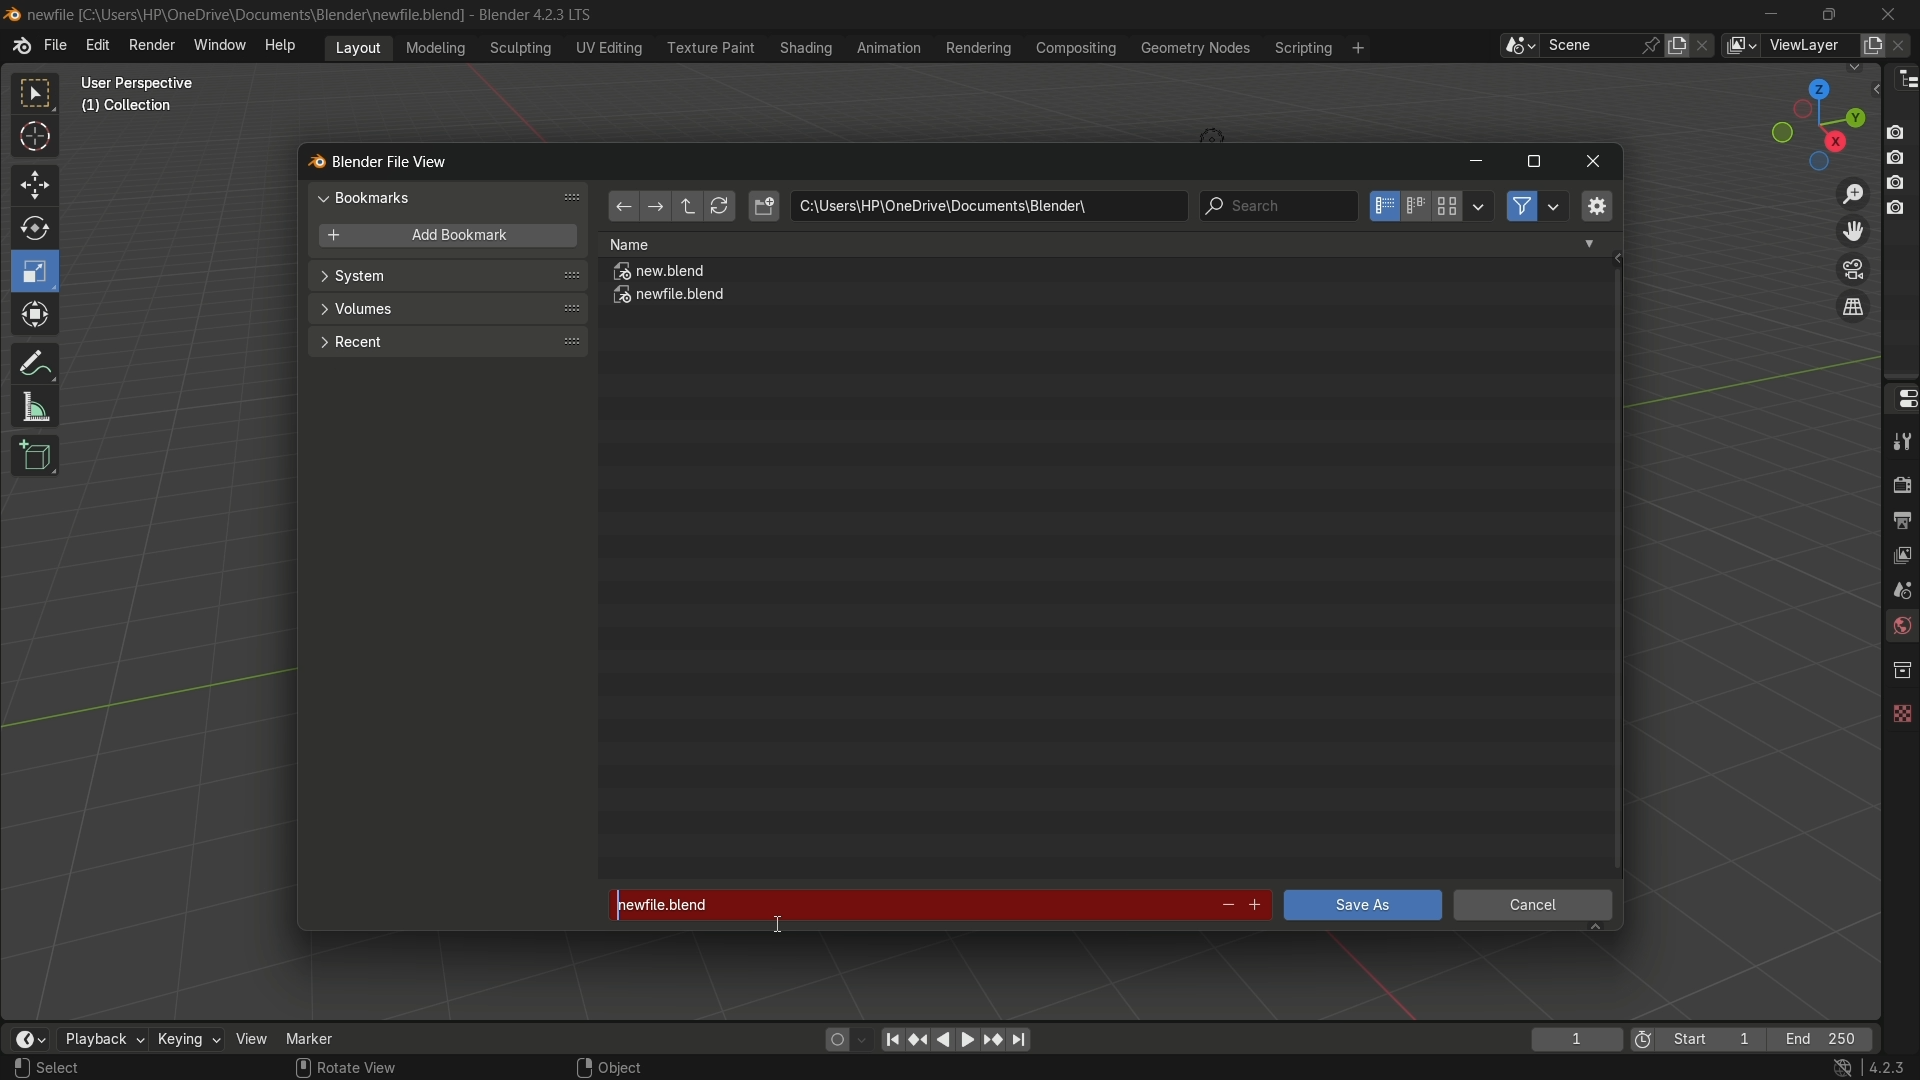 The image size is (1920, 1080). What do you see at coordinates (442, 237) in the screenshot?
I see `add bookmark` at bounding box center [442, 237].